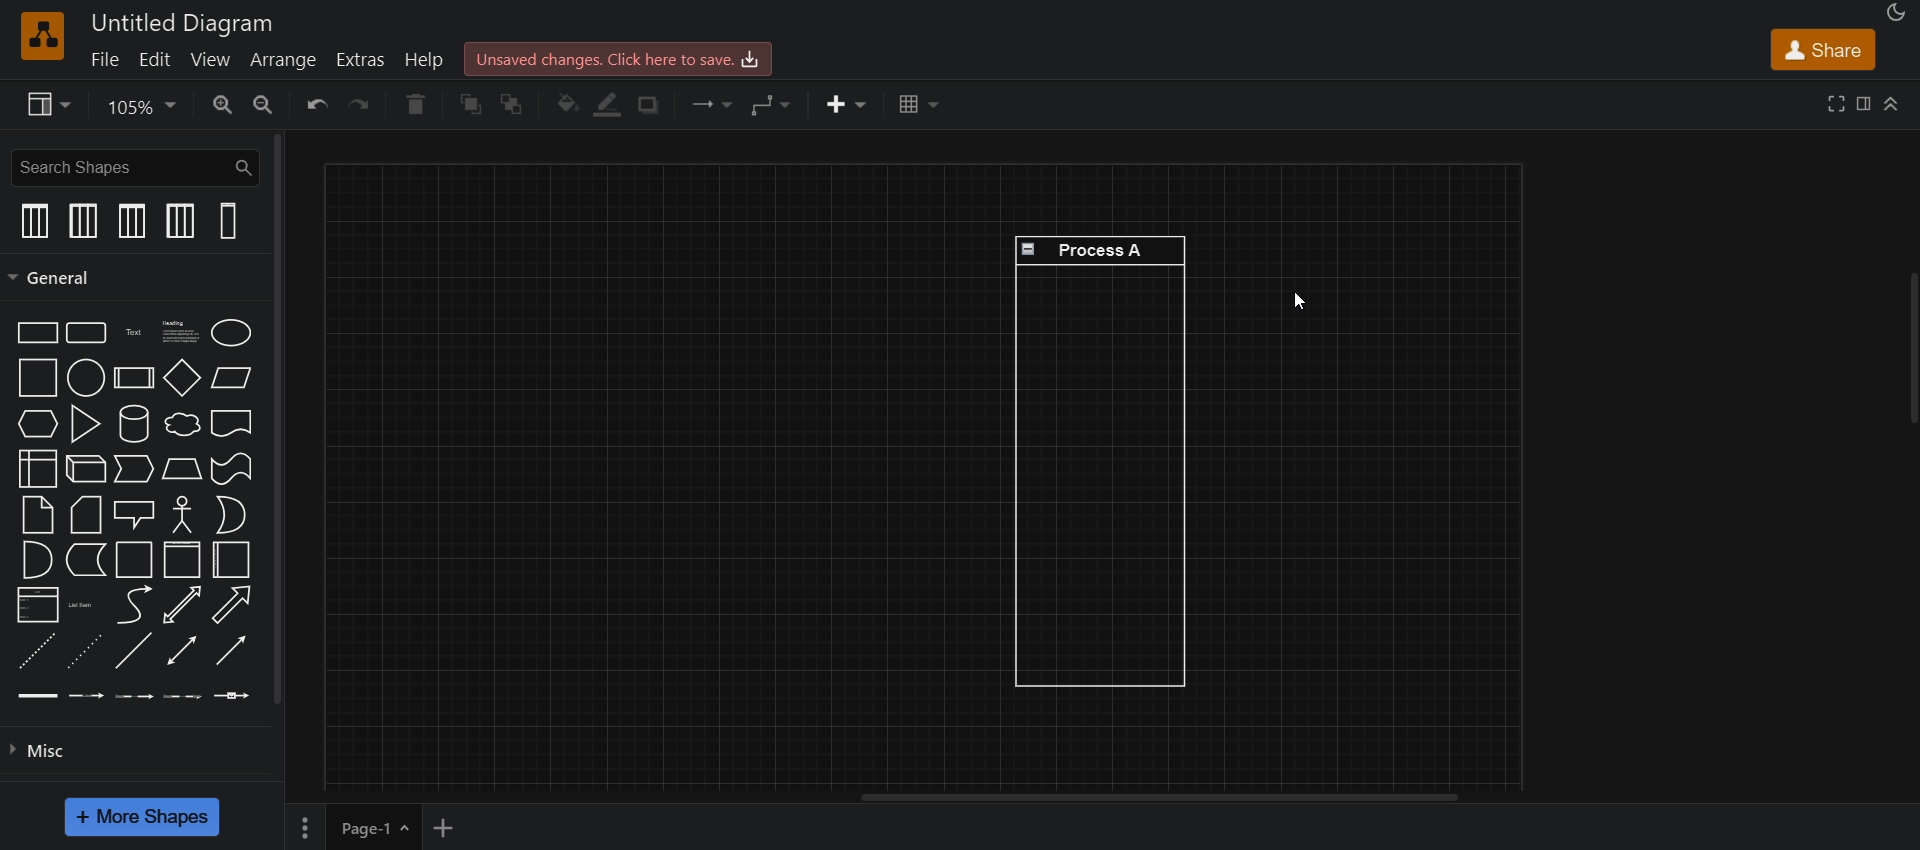  I want to click on arrange, so click(280, 58).